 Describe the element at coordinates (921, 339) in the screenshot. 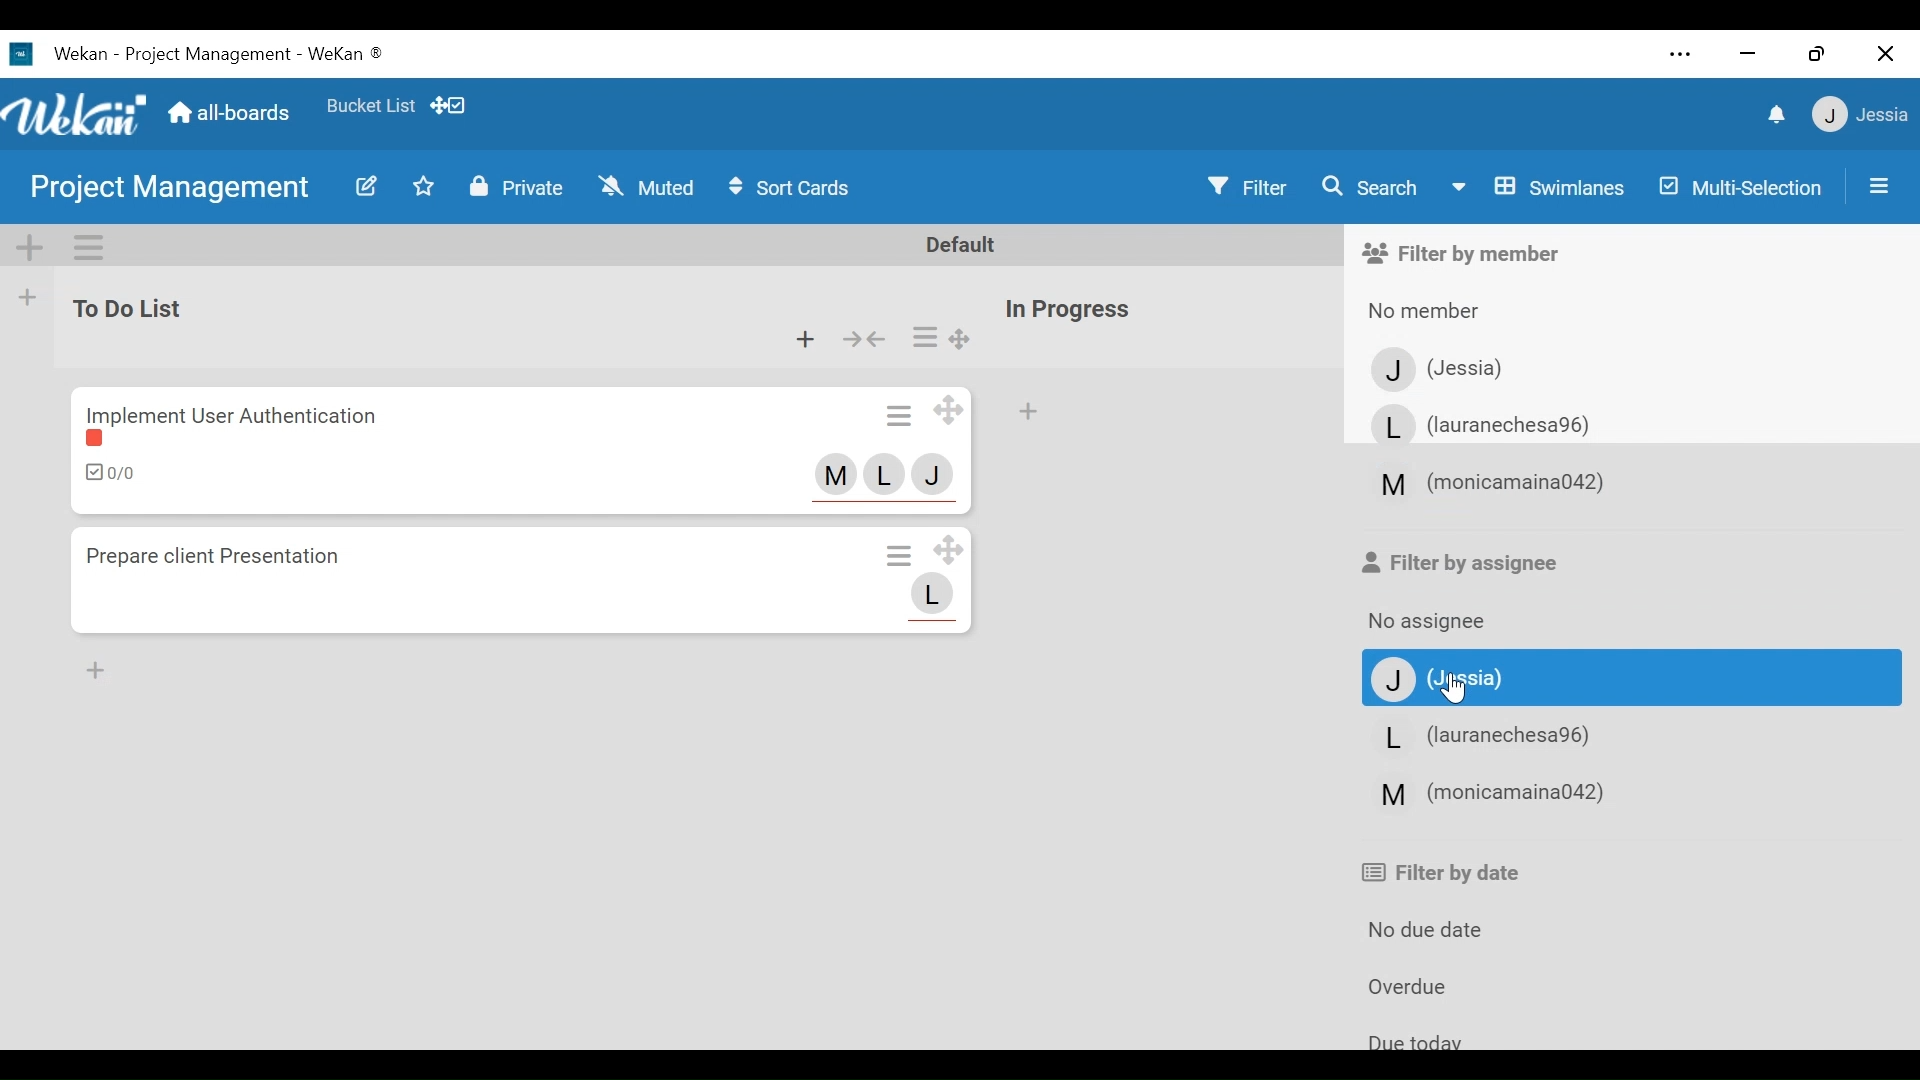

I see `list actions` at that location.